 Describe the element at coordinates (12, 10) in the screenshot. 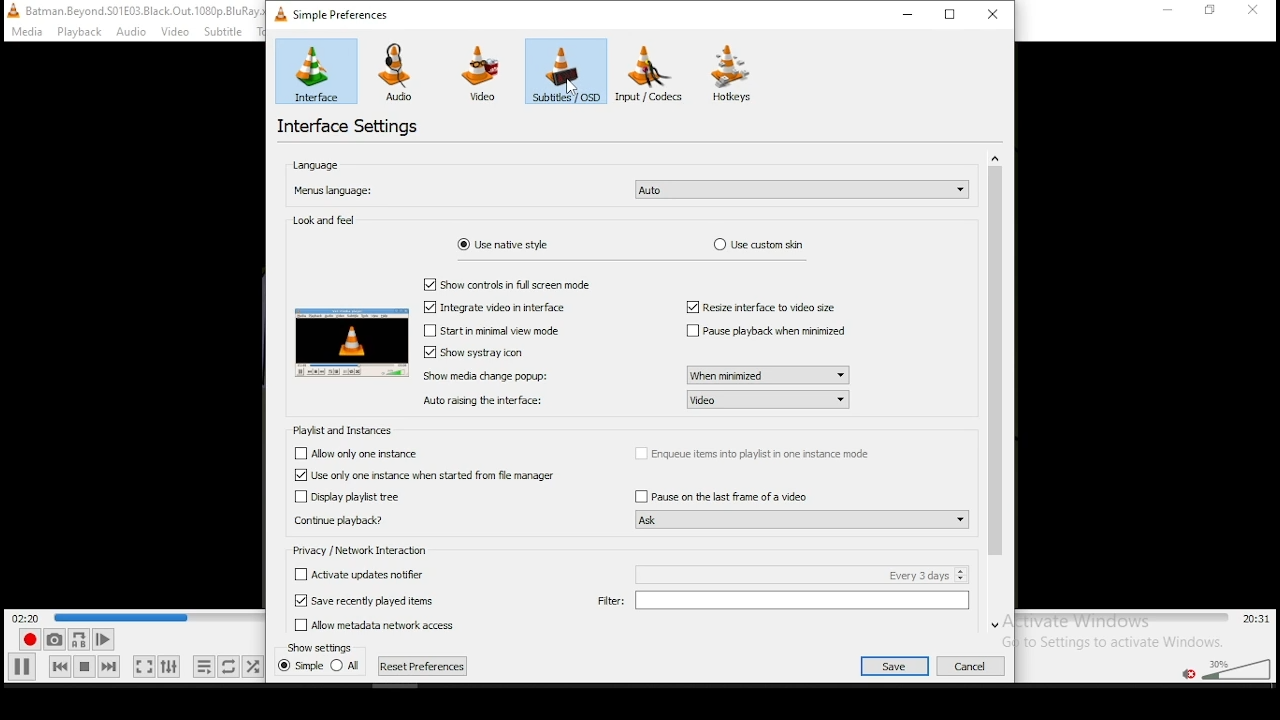

I see `VLC icon` at that location.